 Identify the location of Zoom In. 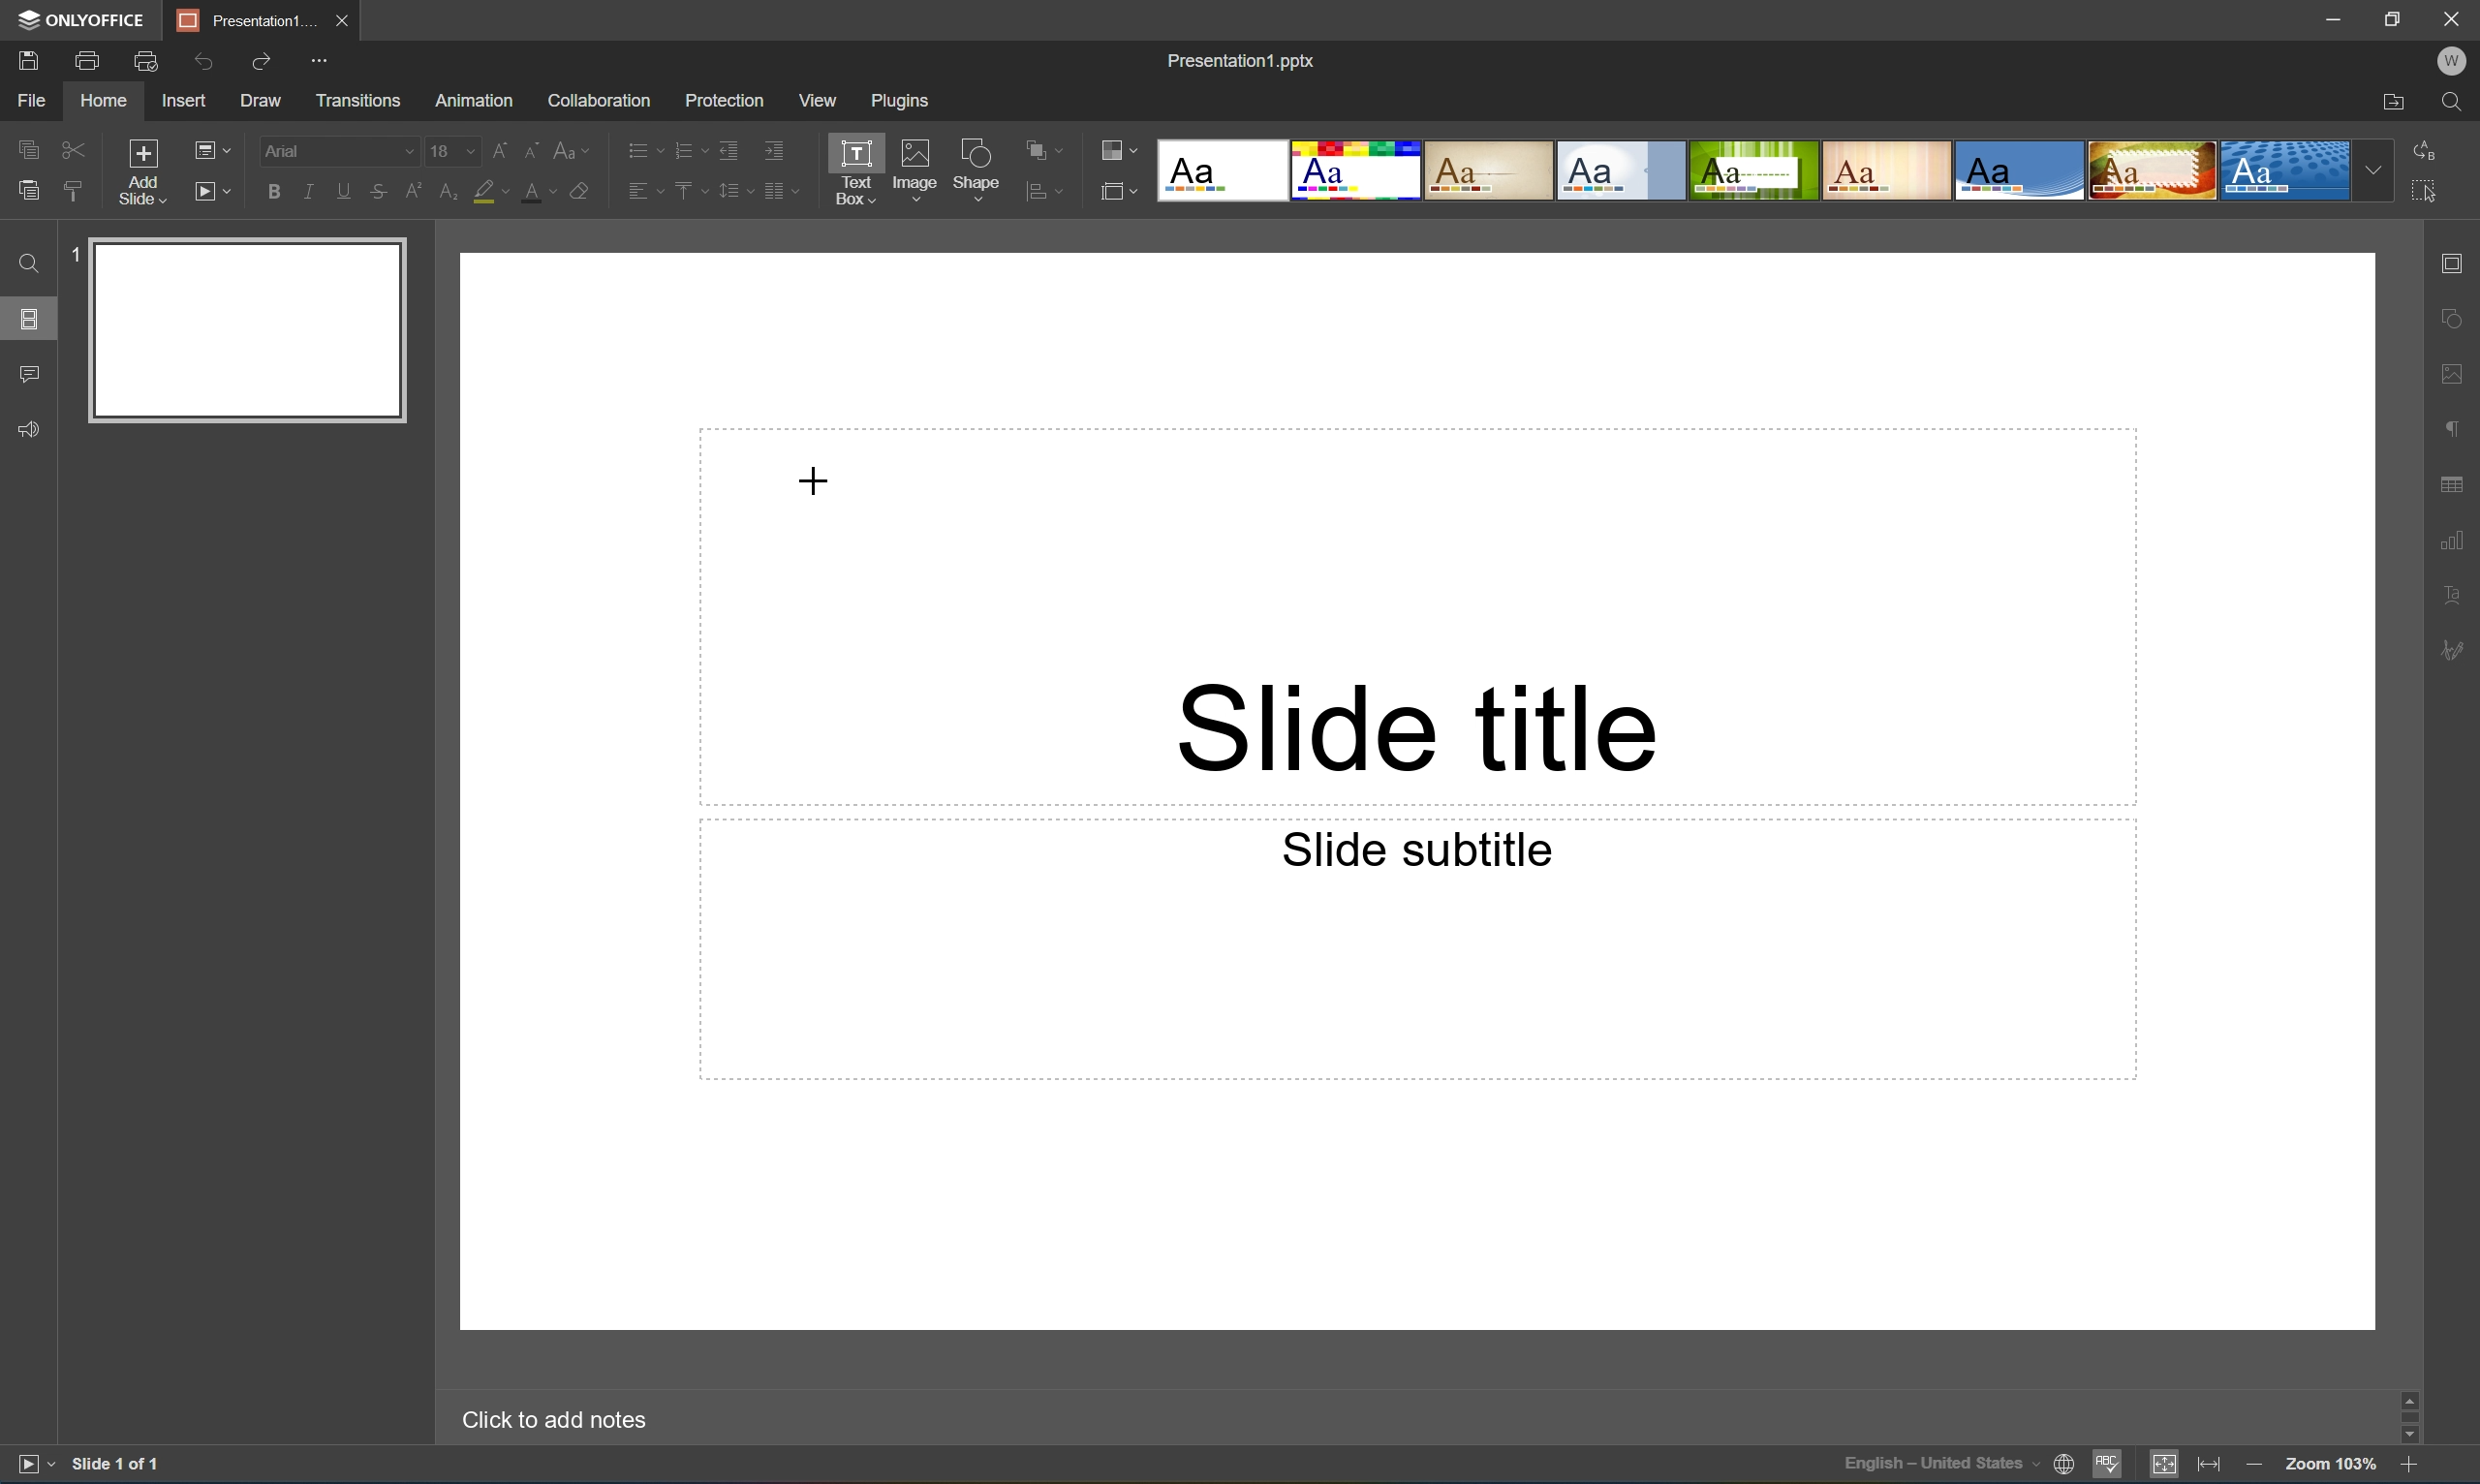
(2407, 1468).